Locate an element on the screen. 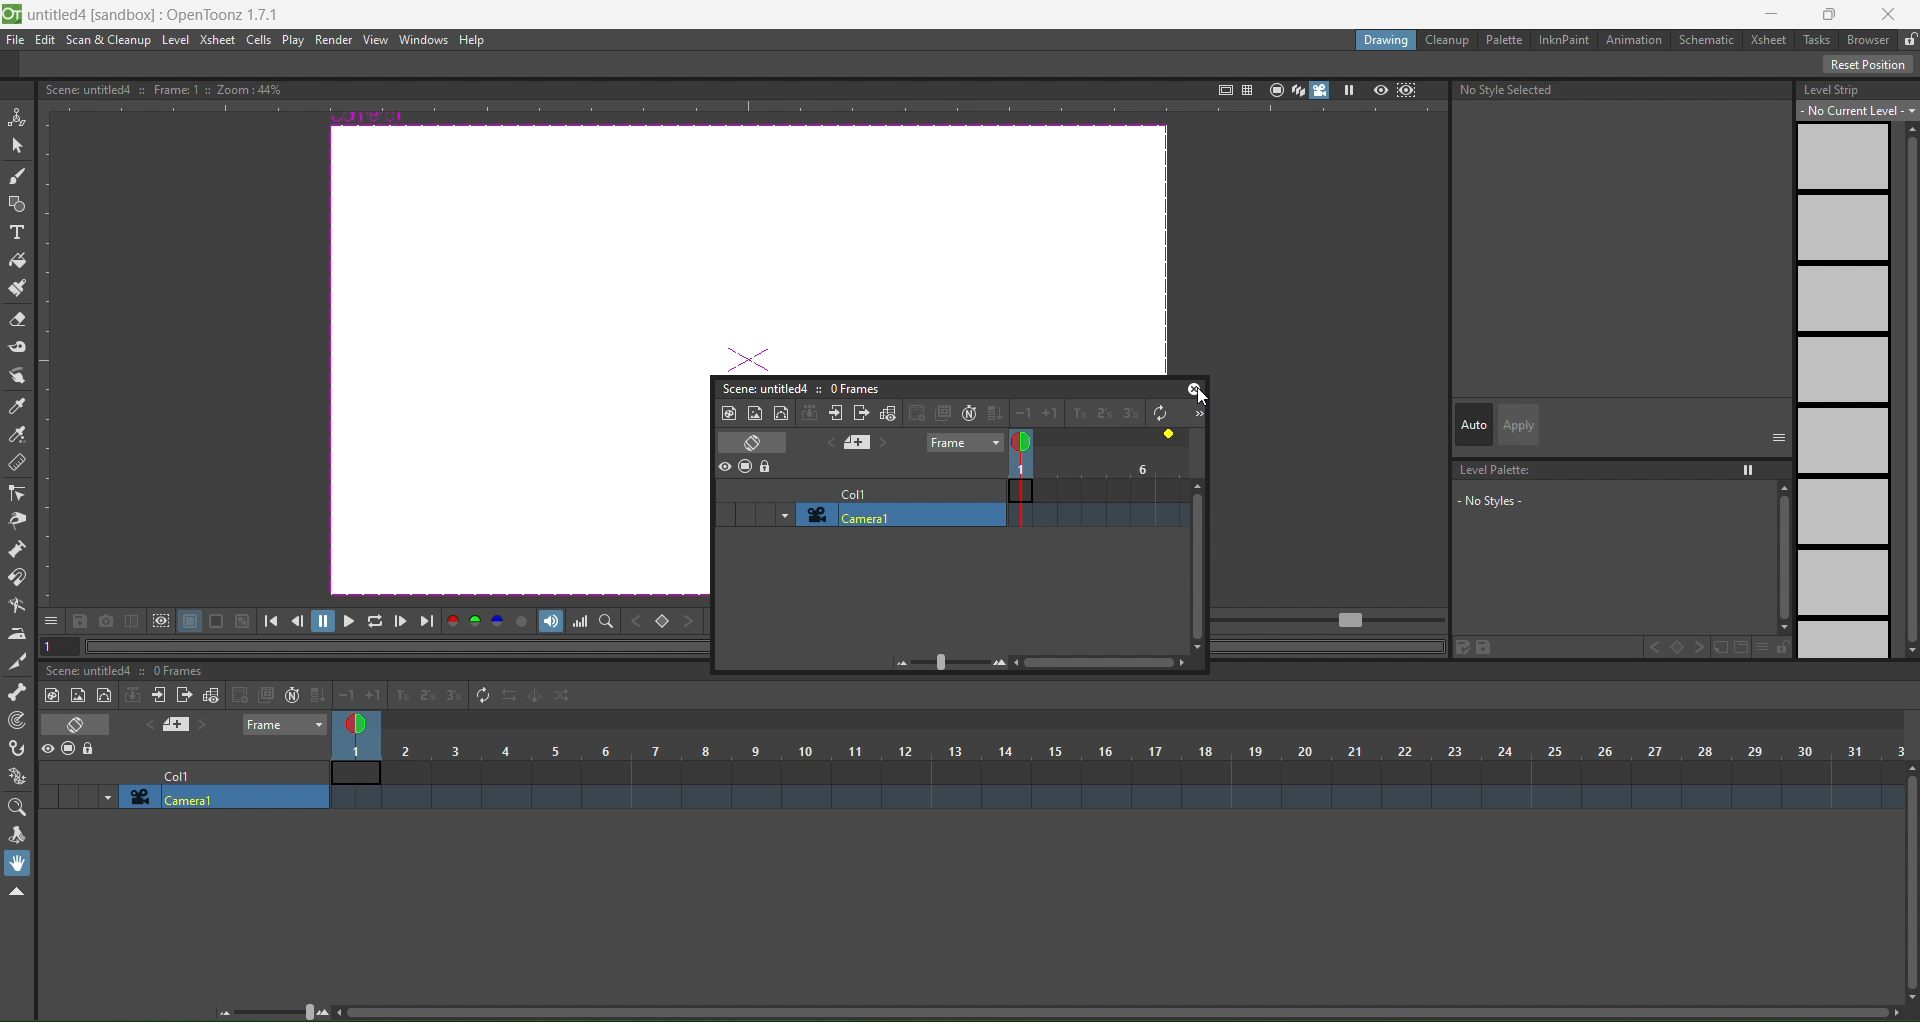  xsheet is located at coordinates (1772, 40).